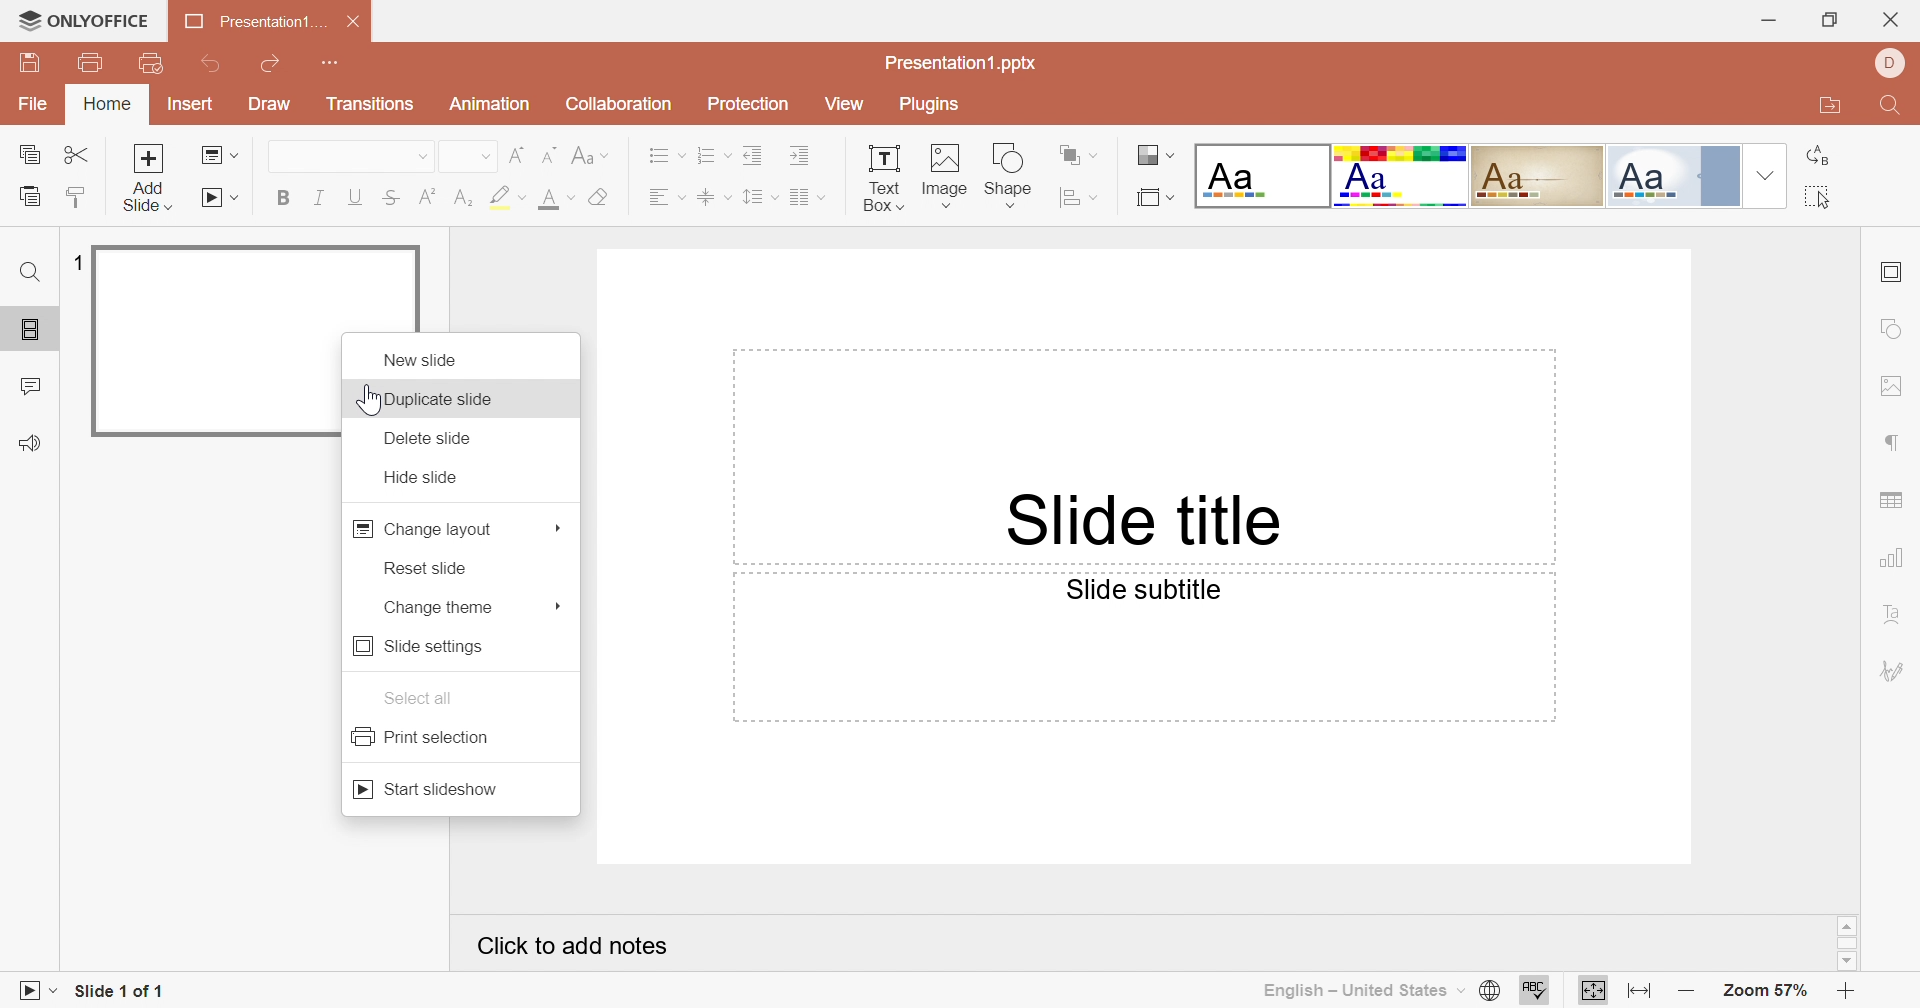 The width and height of the screenshot is (1920, 1008). I want to click on Subscript, so click(462, 197).